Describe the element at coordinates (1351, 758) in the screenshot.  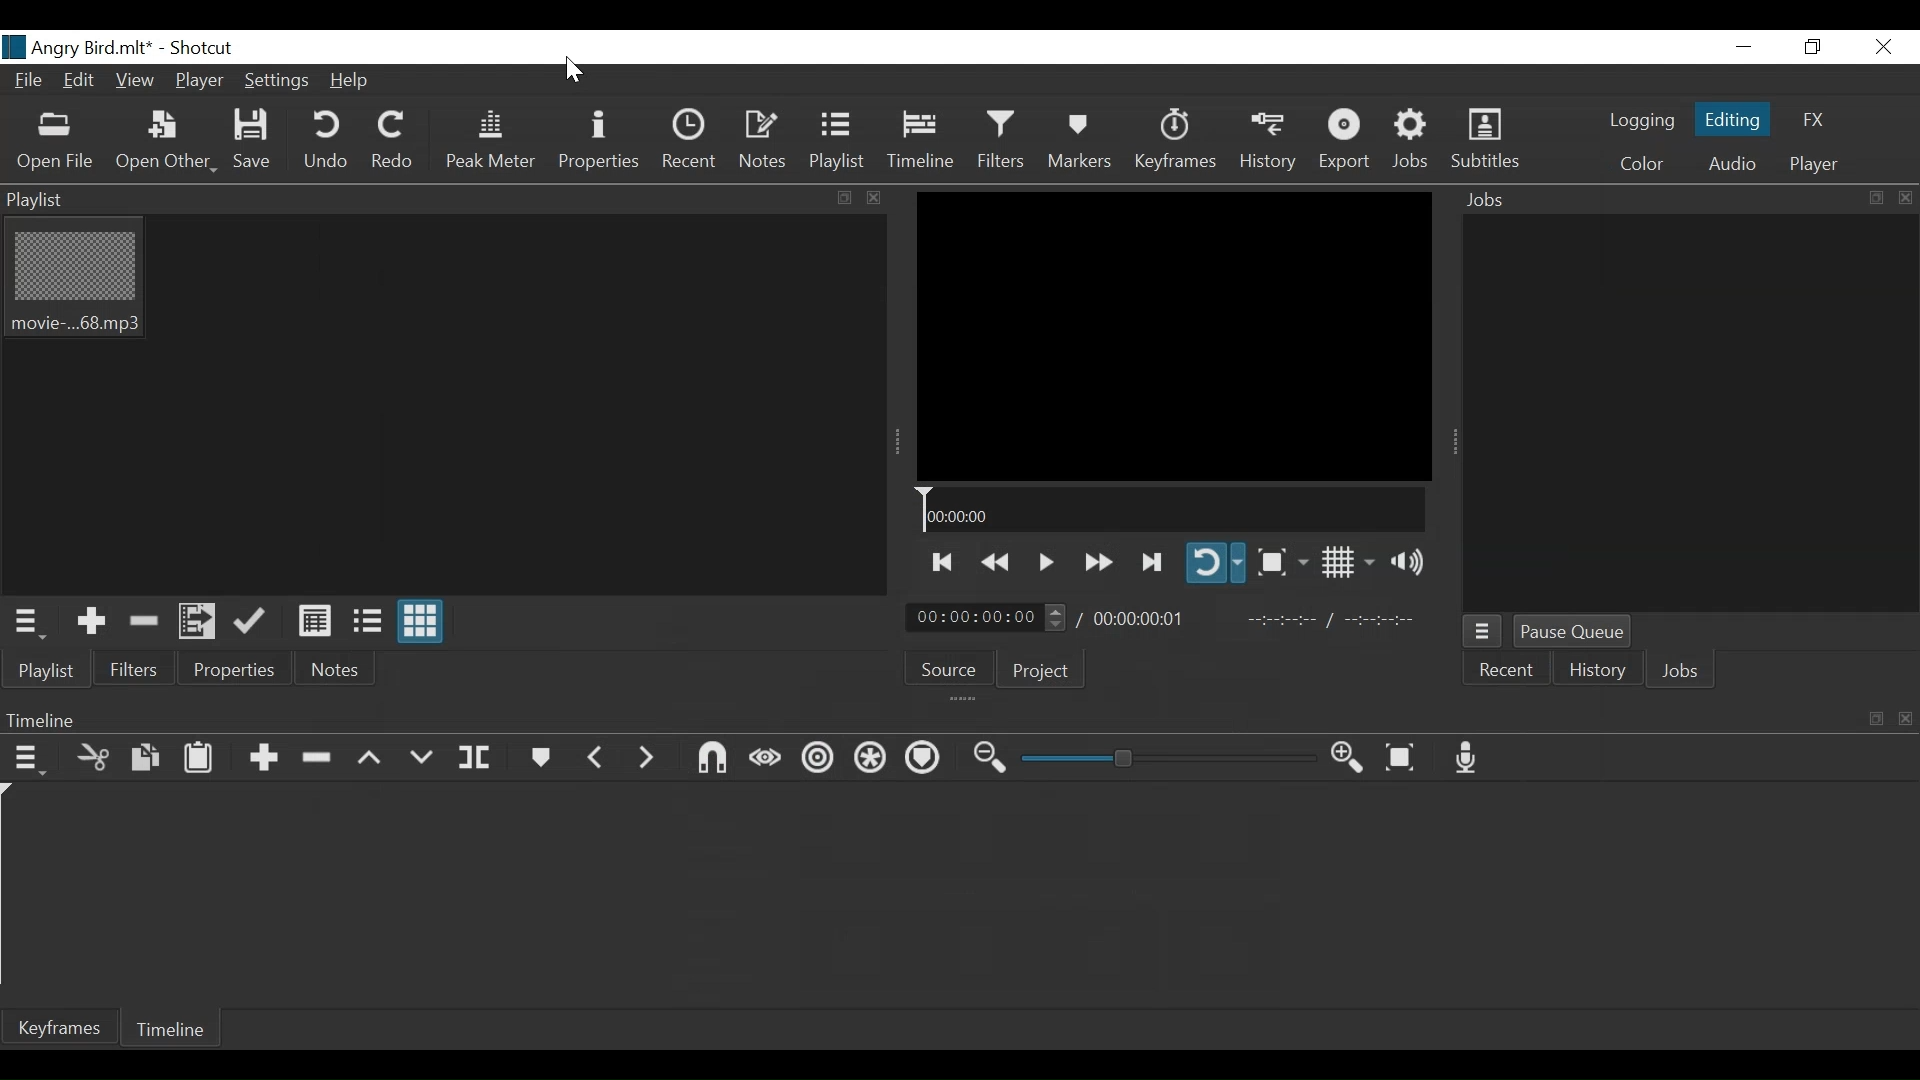
I see `Zoom timeline in` at that location.